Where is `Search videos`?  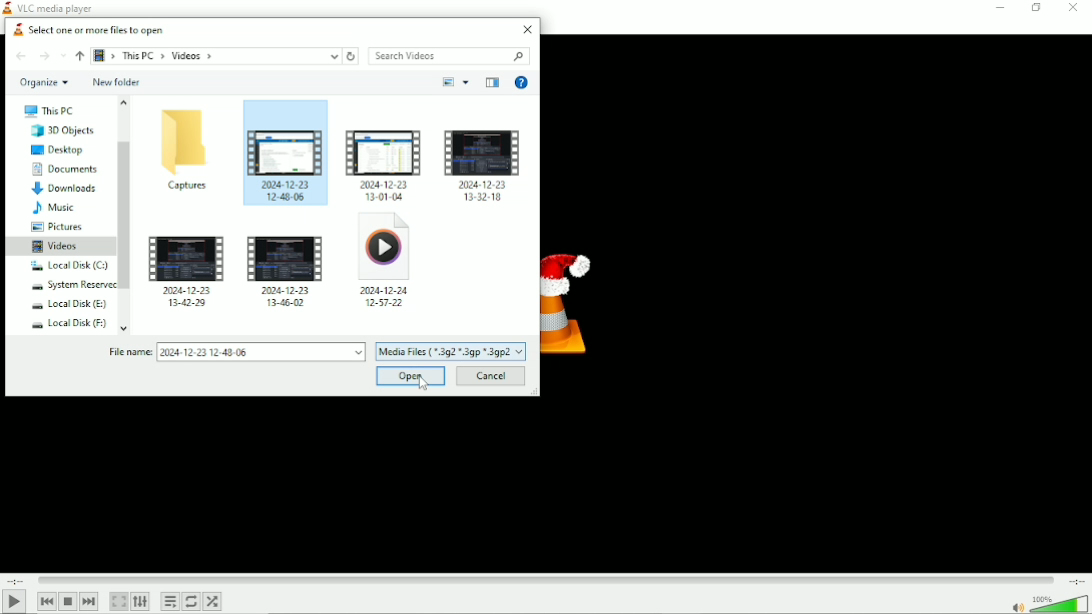 Search videos is located at coordinates (452, 56).